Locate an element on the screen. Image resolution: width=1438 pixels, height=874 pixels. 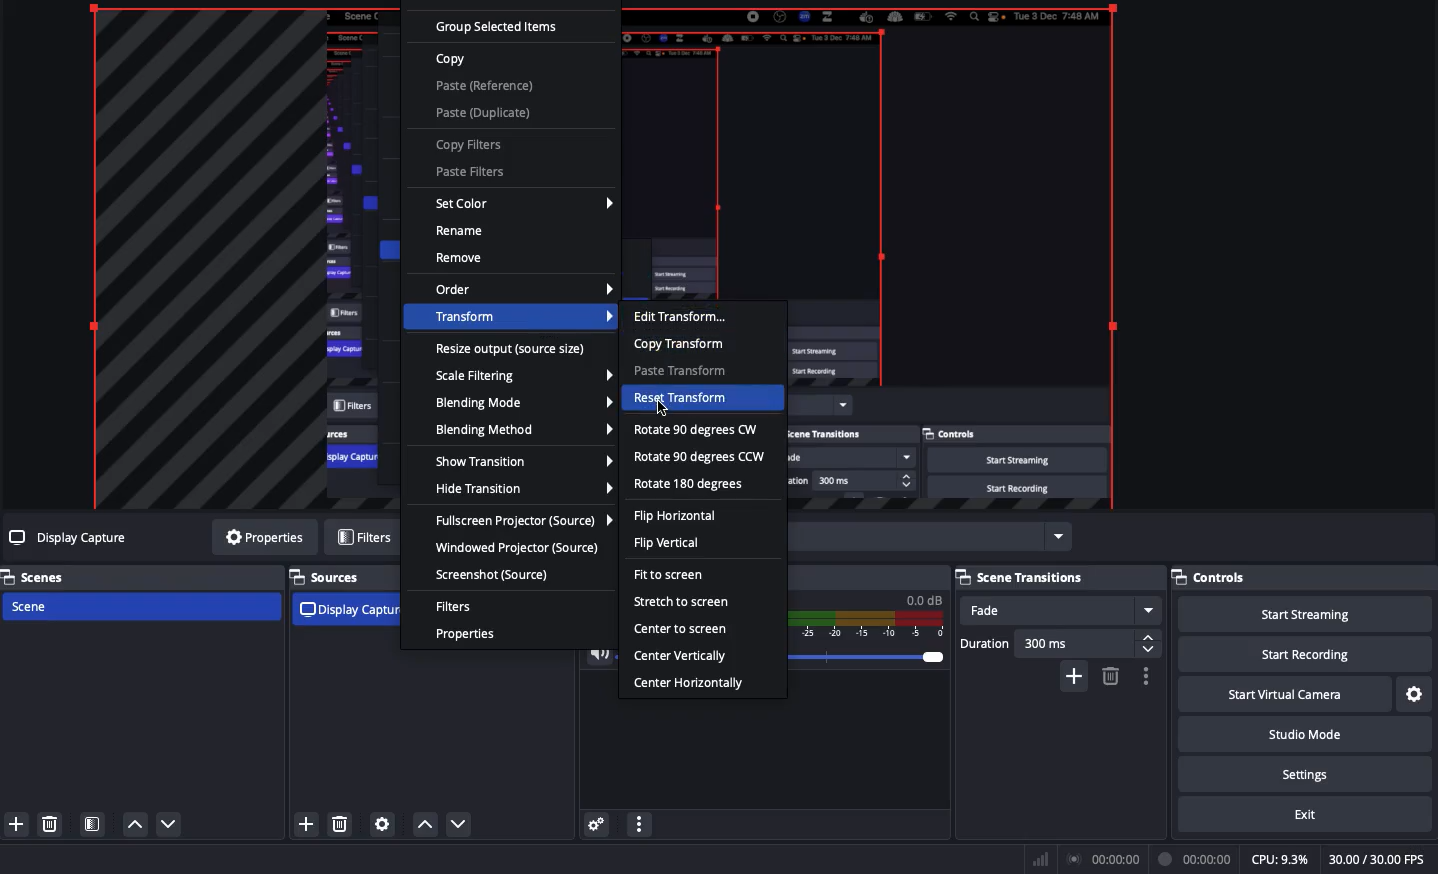
delete is located at coordinates (343, 825).